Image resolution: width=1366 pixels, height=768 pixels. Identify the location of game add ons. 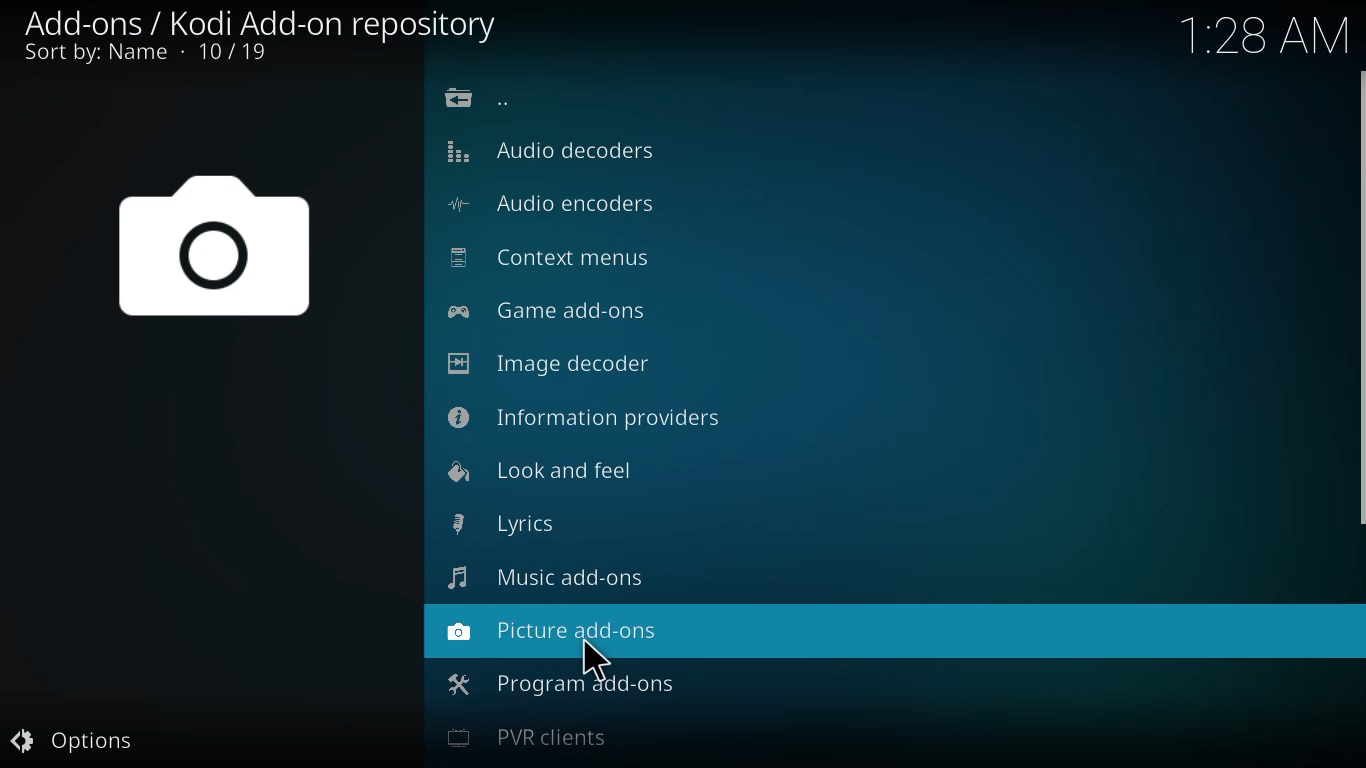
(555, 309).